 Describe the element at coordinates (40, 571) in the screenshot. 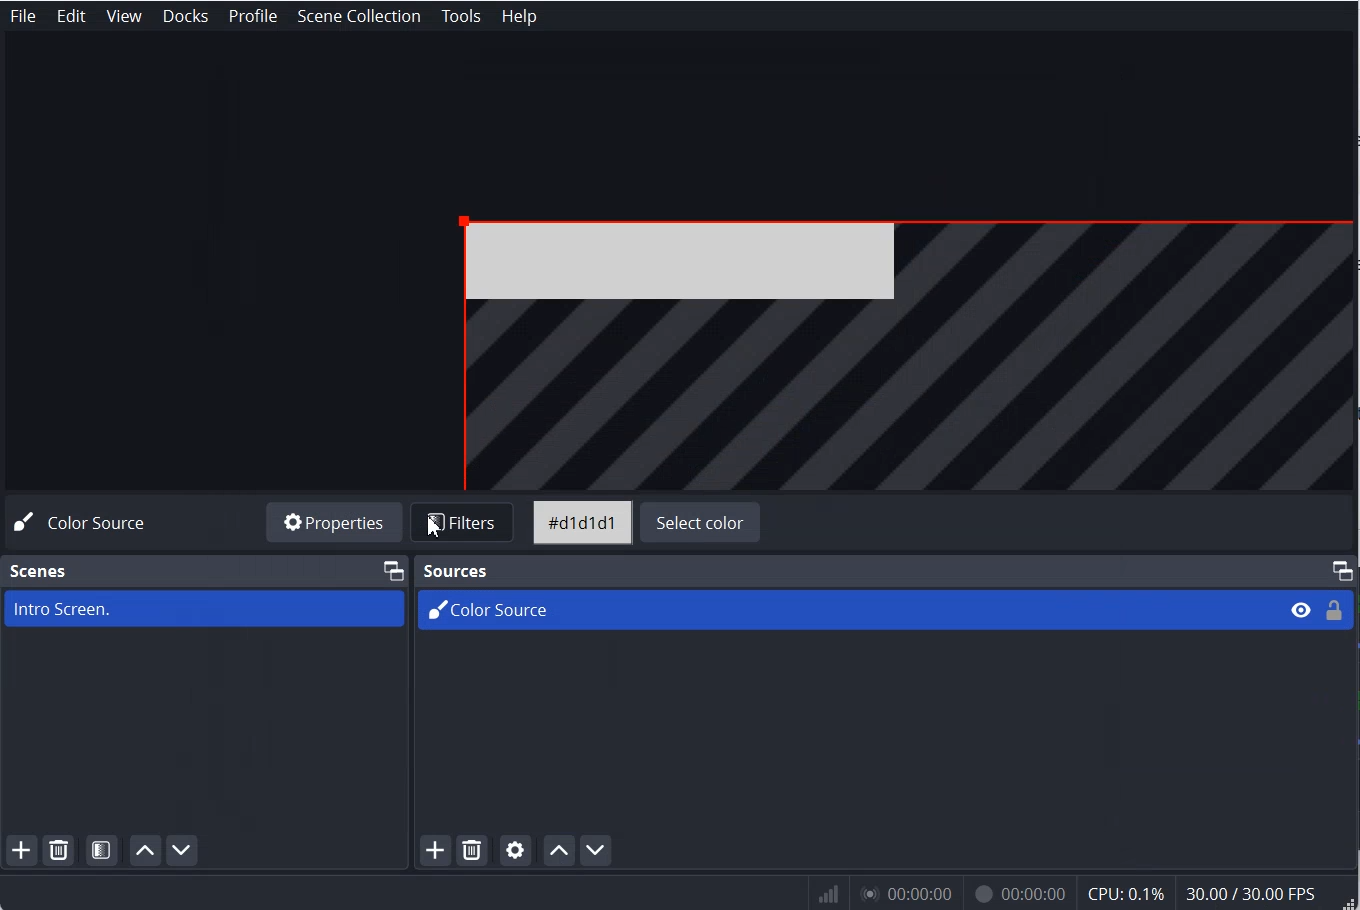

I see `Scene` at that location.